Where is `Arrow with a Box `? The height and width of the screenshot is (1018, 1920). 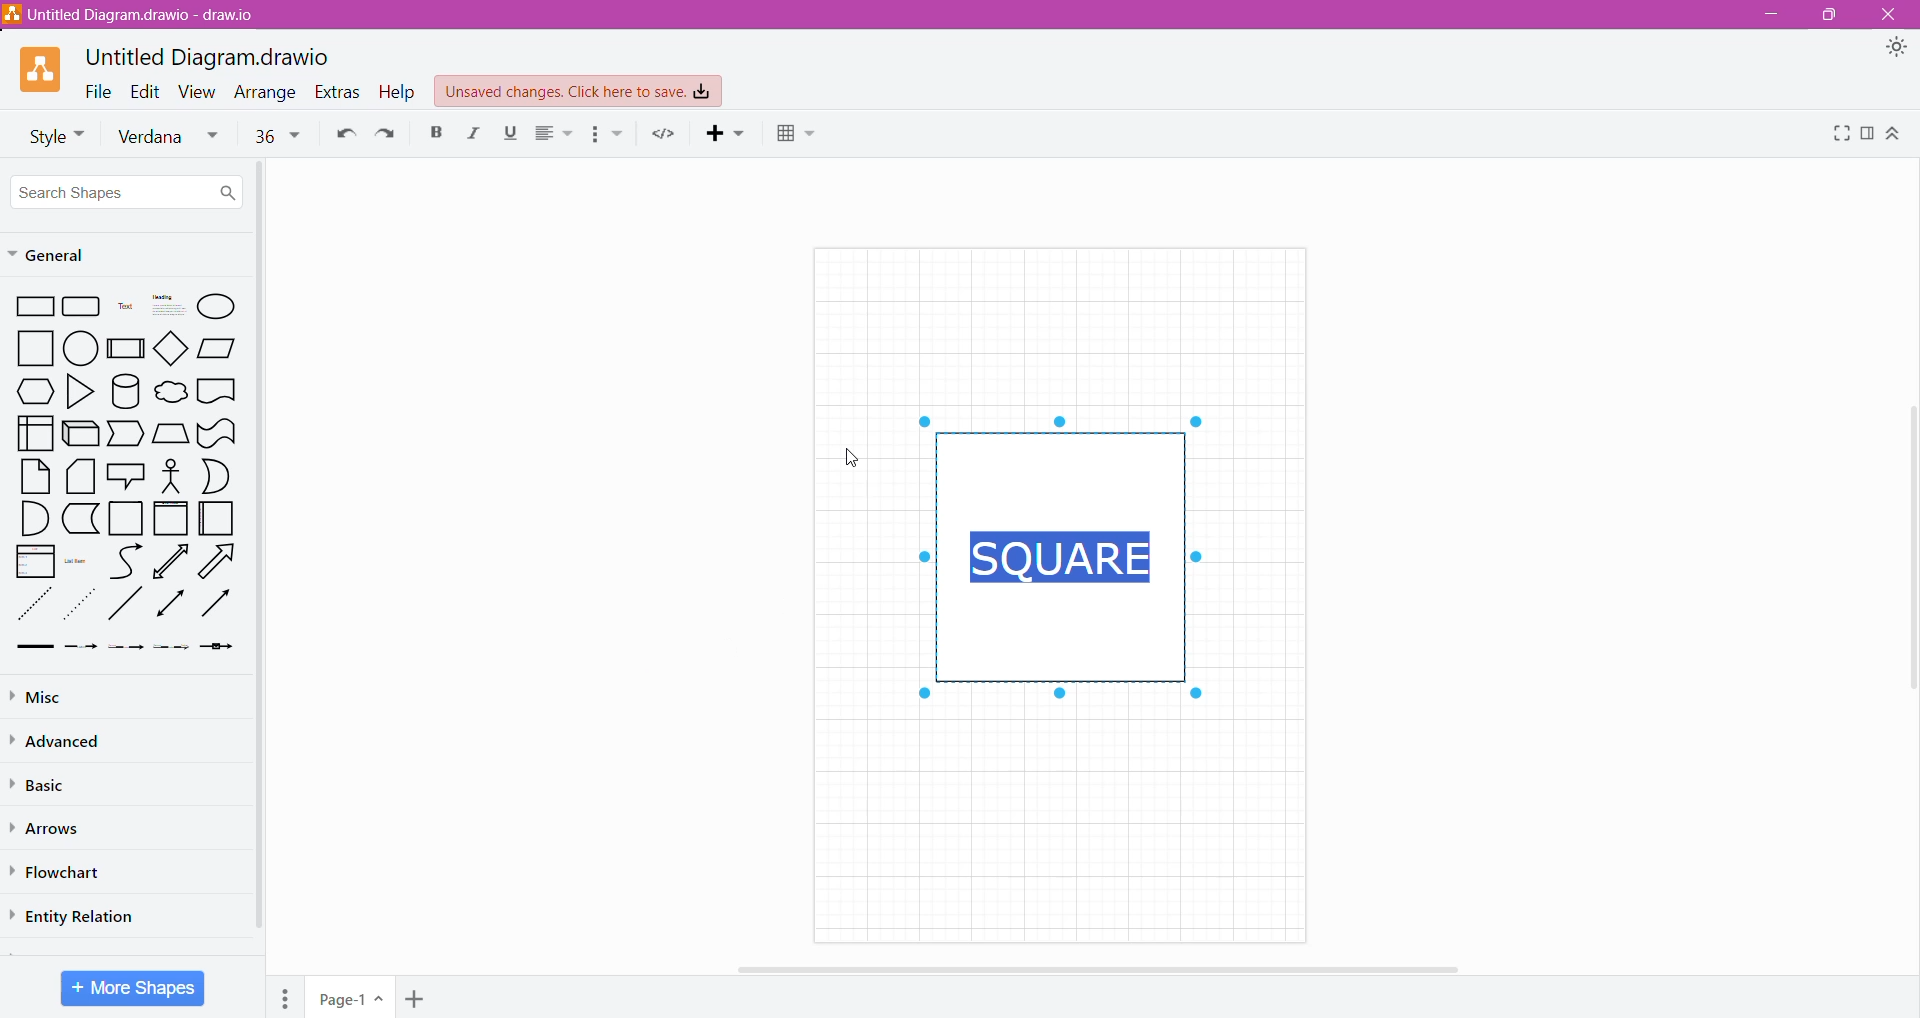 Arrow with a Box  is located at coordinates (220, 650).